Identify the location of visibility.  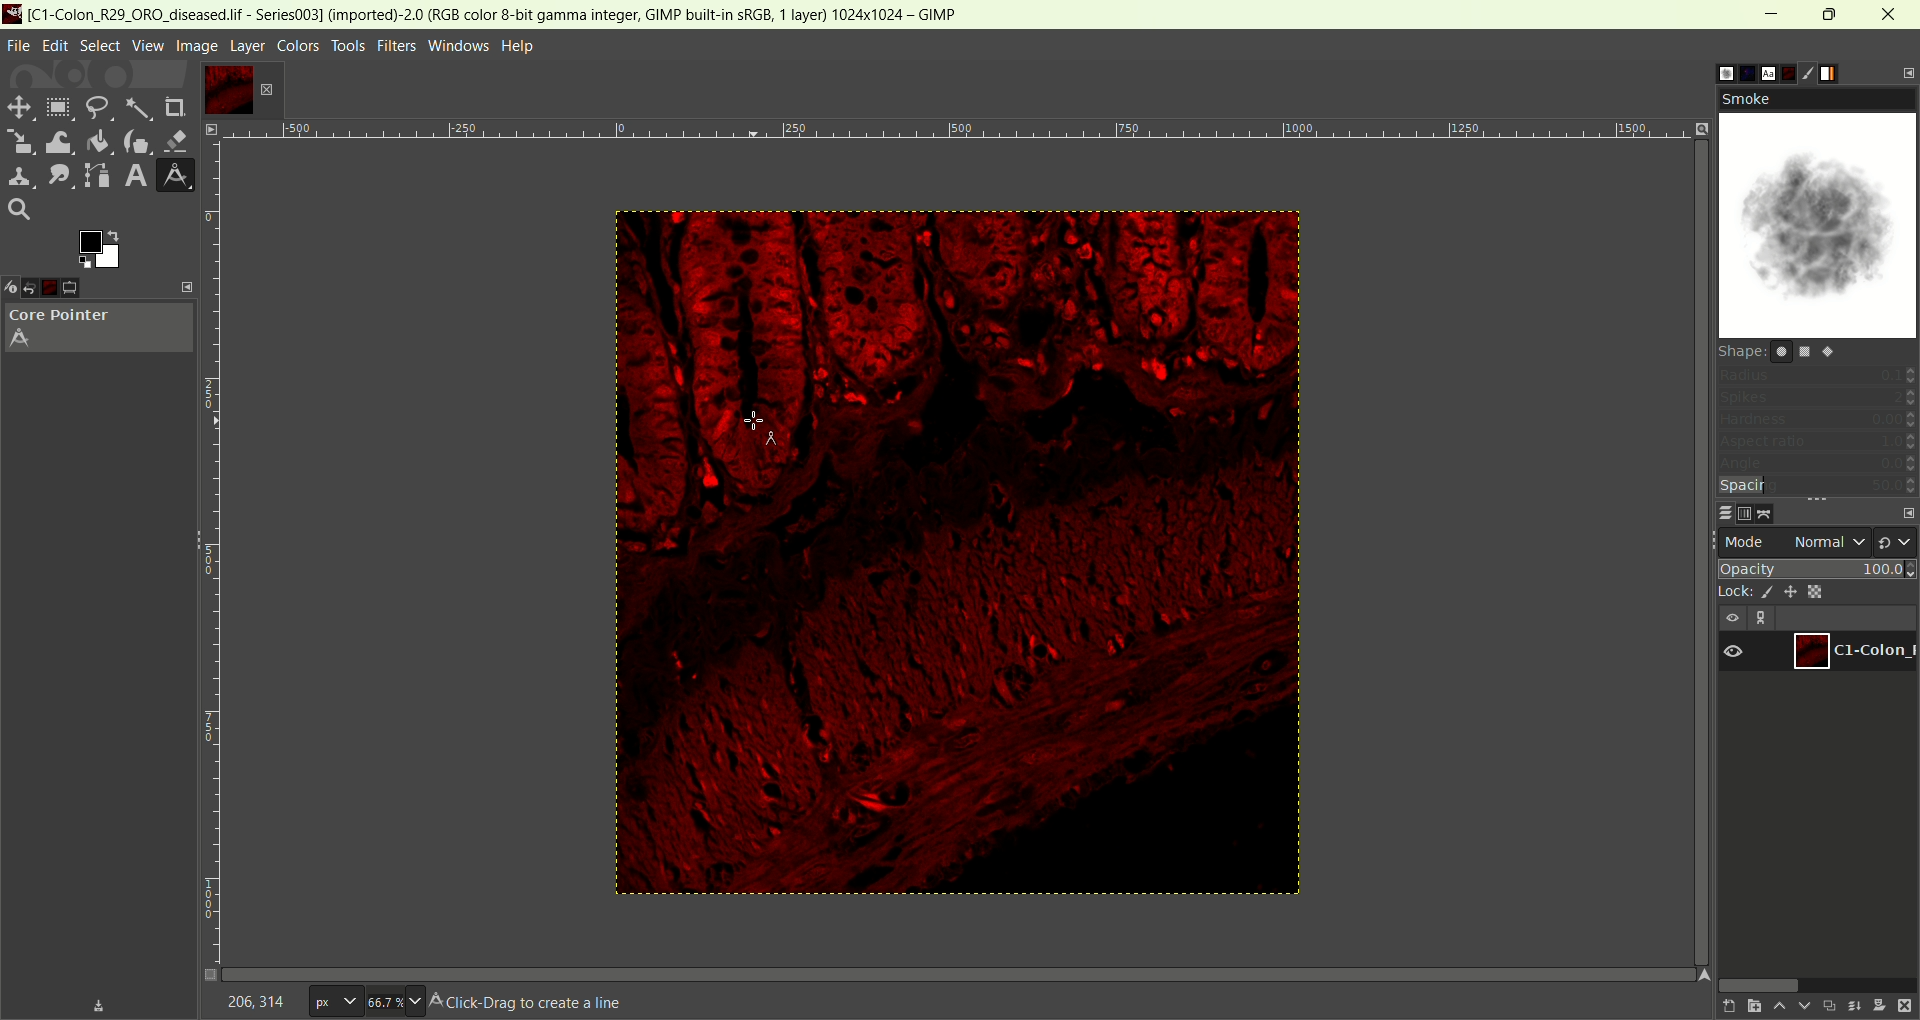
(1731, 619).